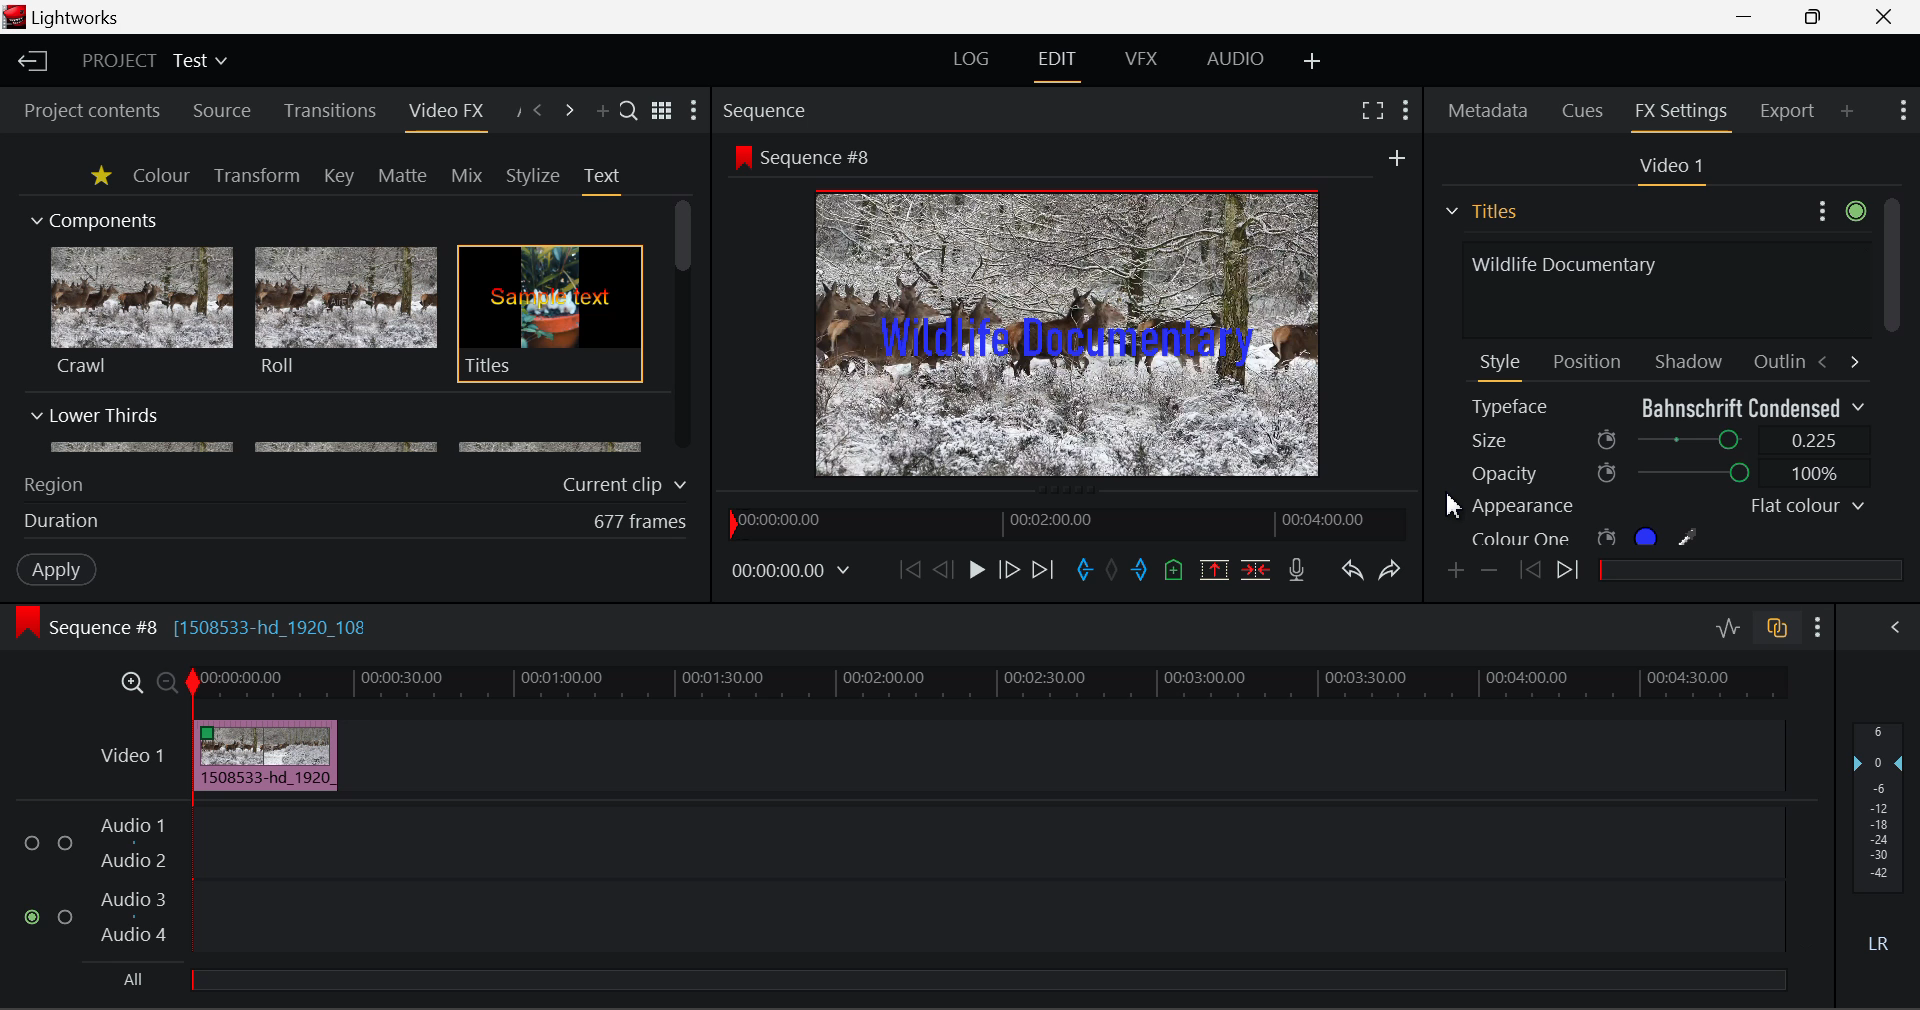  What do you see at coordinates (972, 58) in the screenshot?
I see `LOG Layout` at bounding box center [972, 58].